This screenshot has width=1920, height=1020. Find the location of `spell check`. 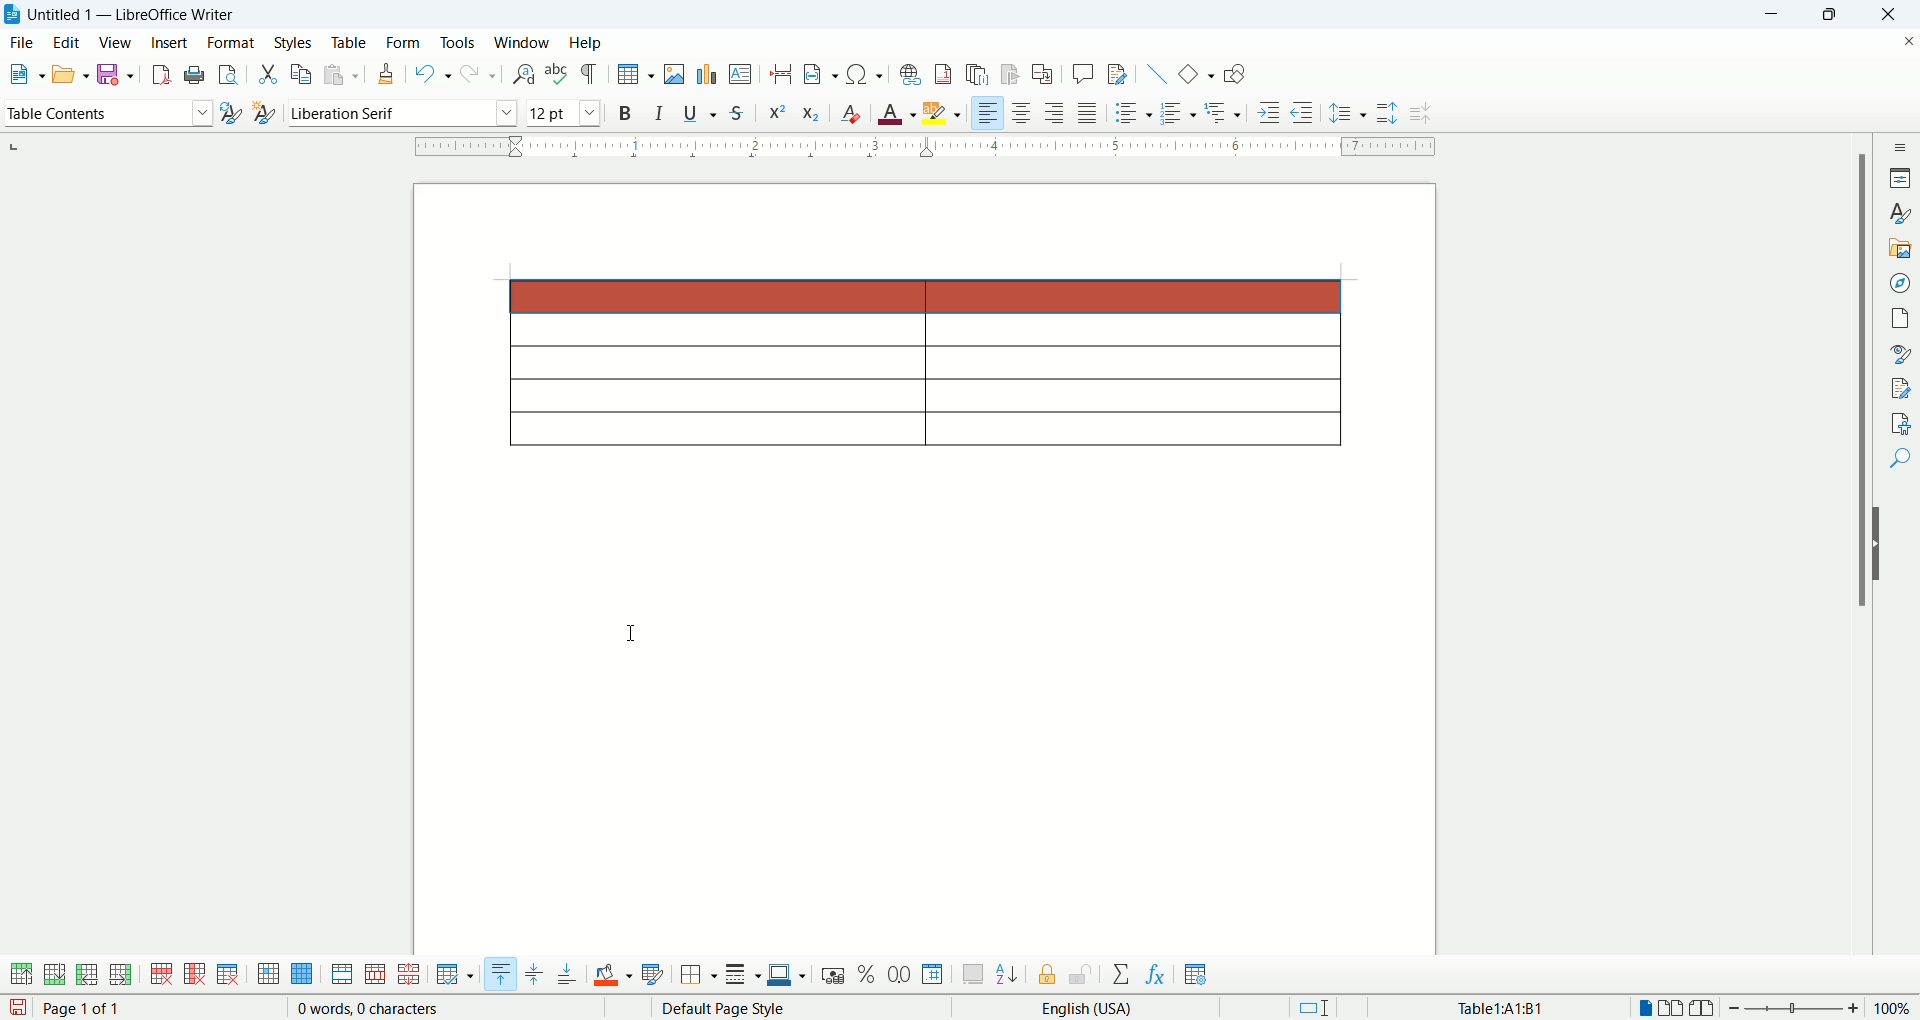

spell check is located at coordinates (558, 73).